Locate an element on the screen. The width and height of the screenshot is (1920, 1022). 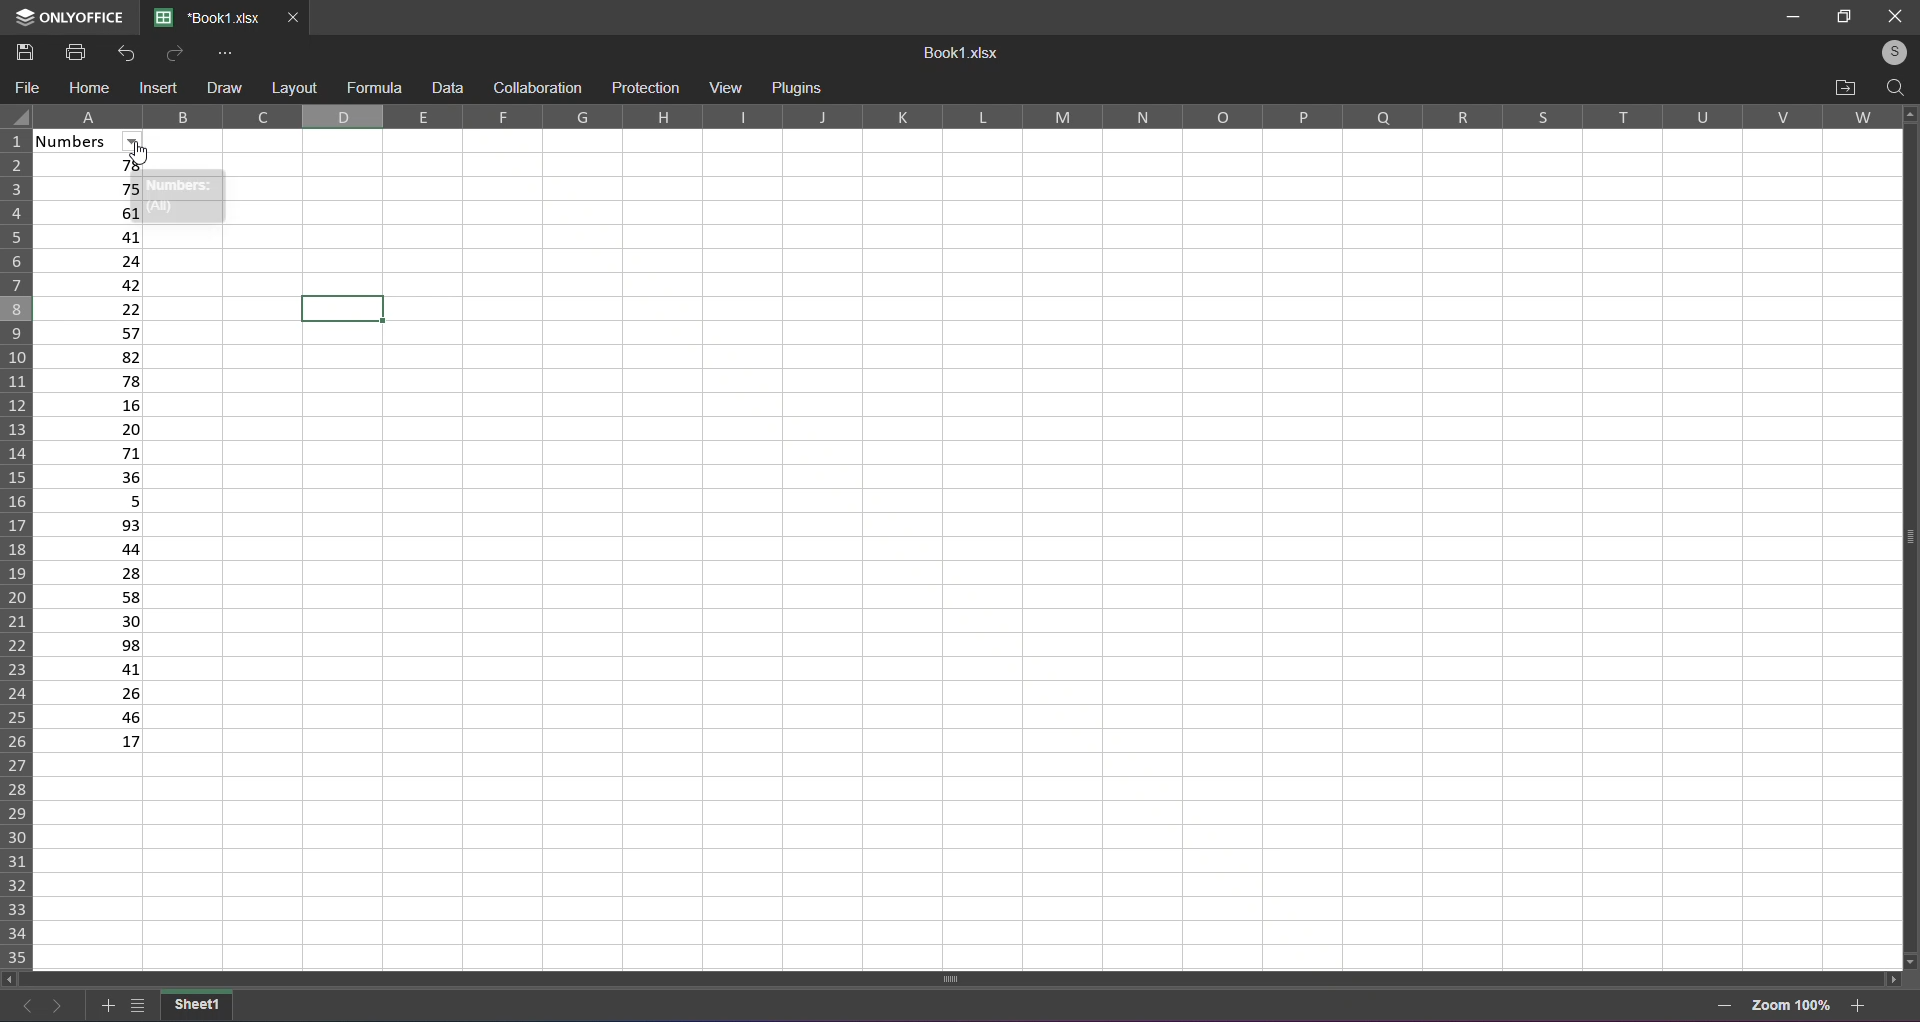
30 is located at coordinates (88, 621).